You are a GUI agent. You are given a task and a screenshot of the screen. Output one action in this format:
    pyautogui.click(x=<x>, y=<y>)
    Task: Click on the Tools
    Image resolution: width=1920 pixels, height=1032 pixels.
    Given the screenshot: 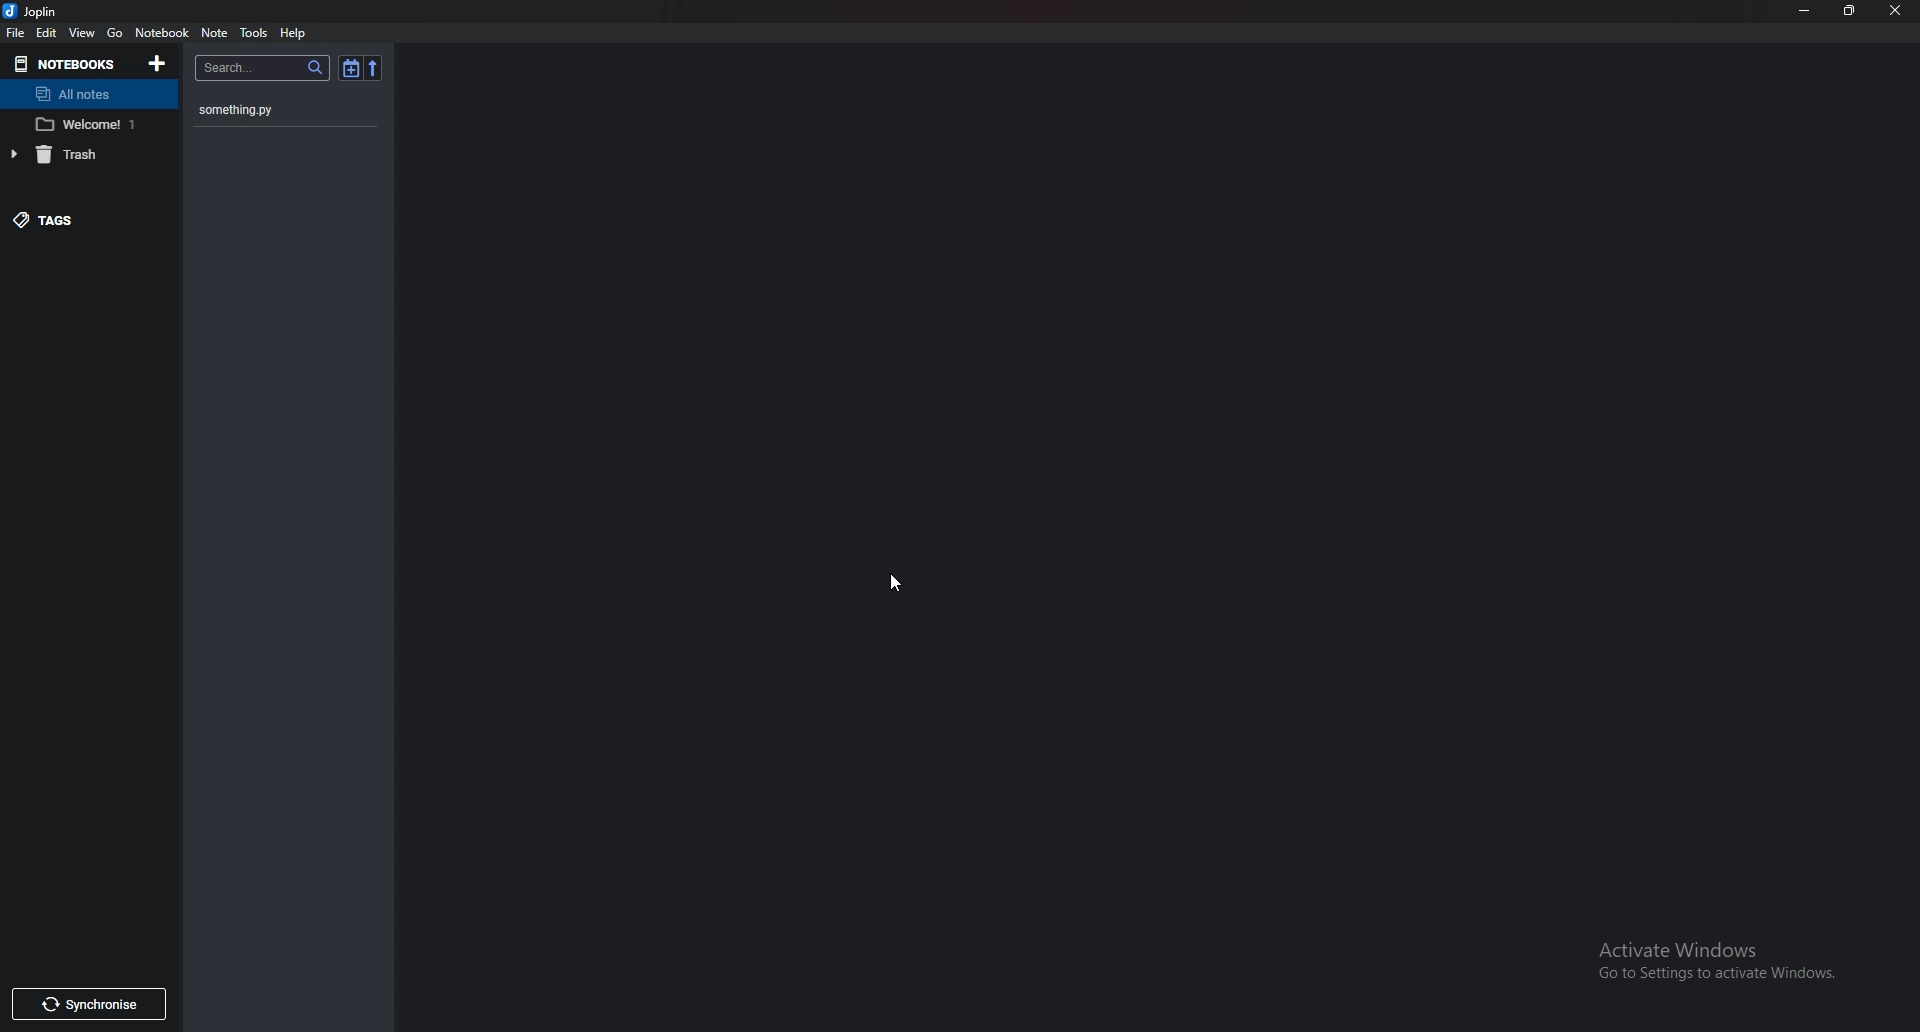 What is the action you would take?
    pyautogui.click(x=254, y=33)
    